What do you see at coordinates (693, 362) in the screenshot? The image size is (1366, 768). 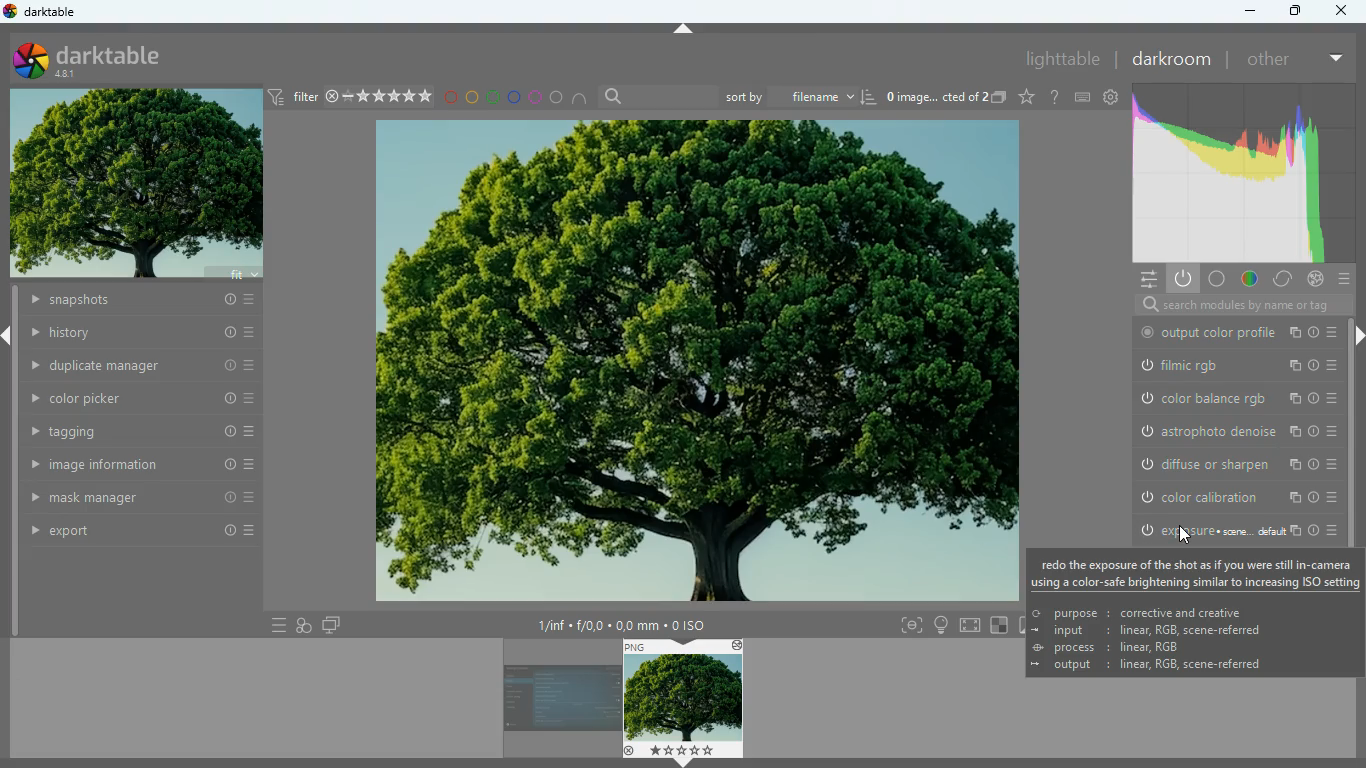 I see `image` at bounding box center [693, 362].